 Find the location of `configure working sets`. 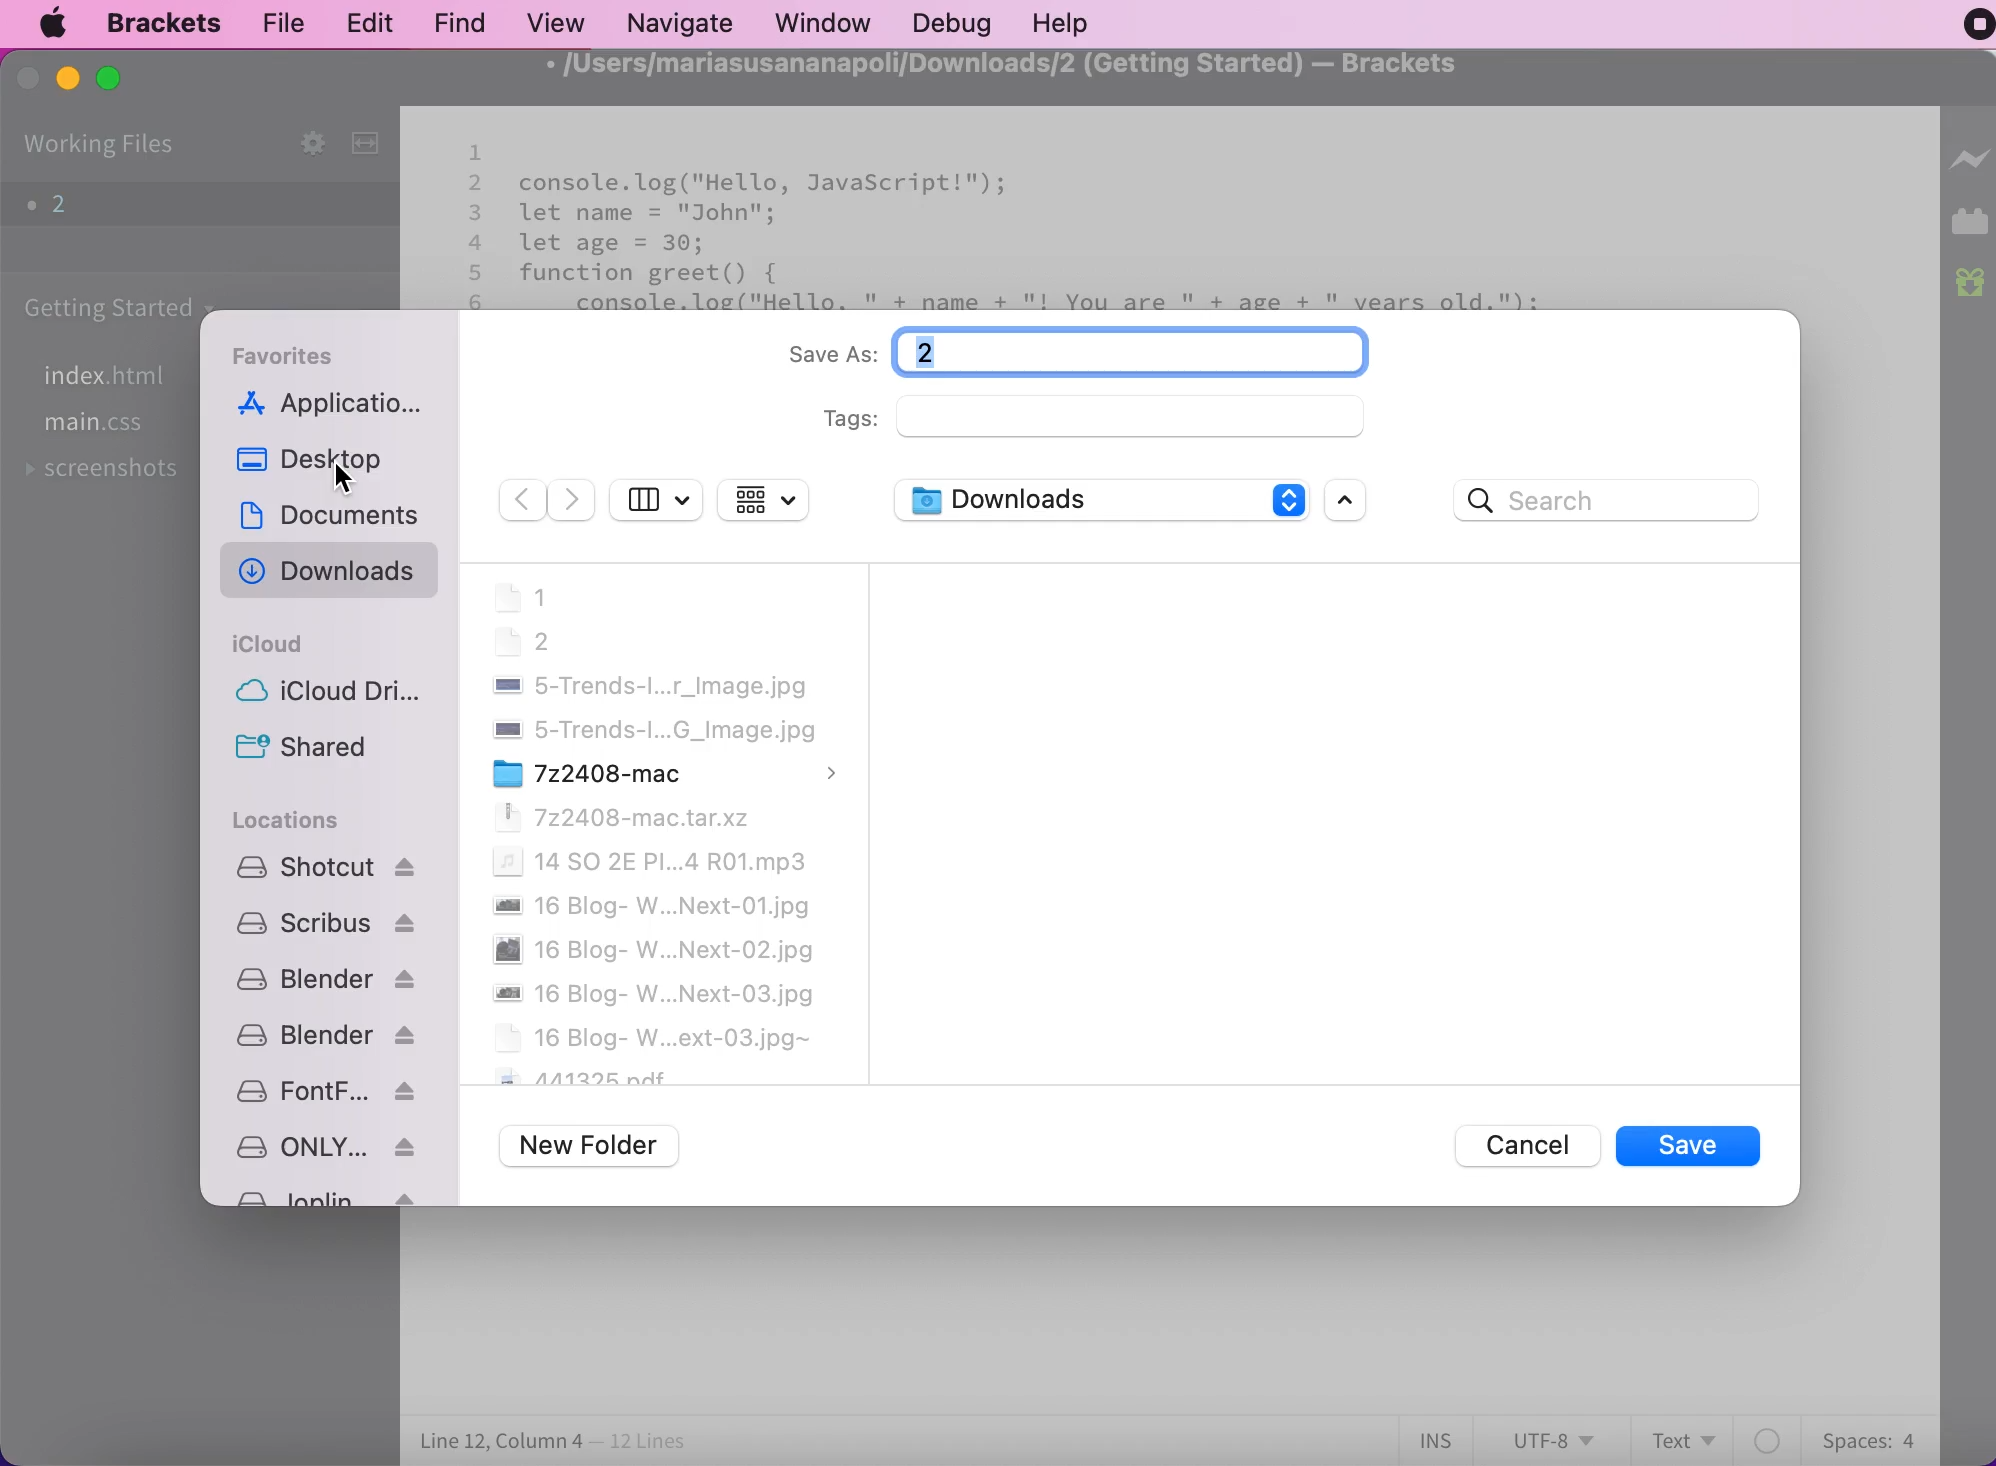

configure working sets is located at coordinates (294, 142).